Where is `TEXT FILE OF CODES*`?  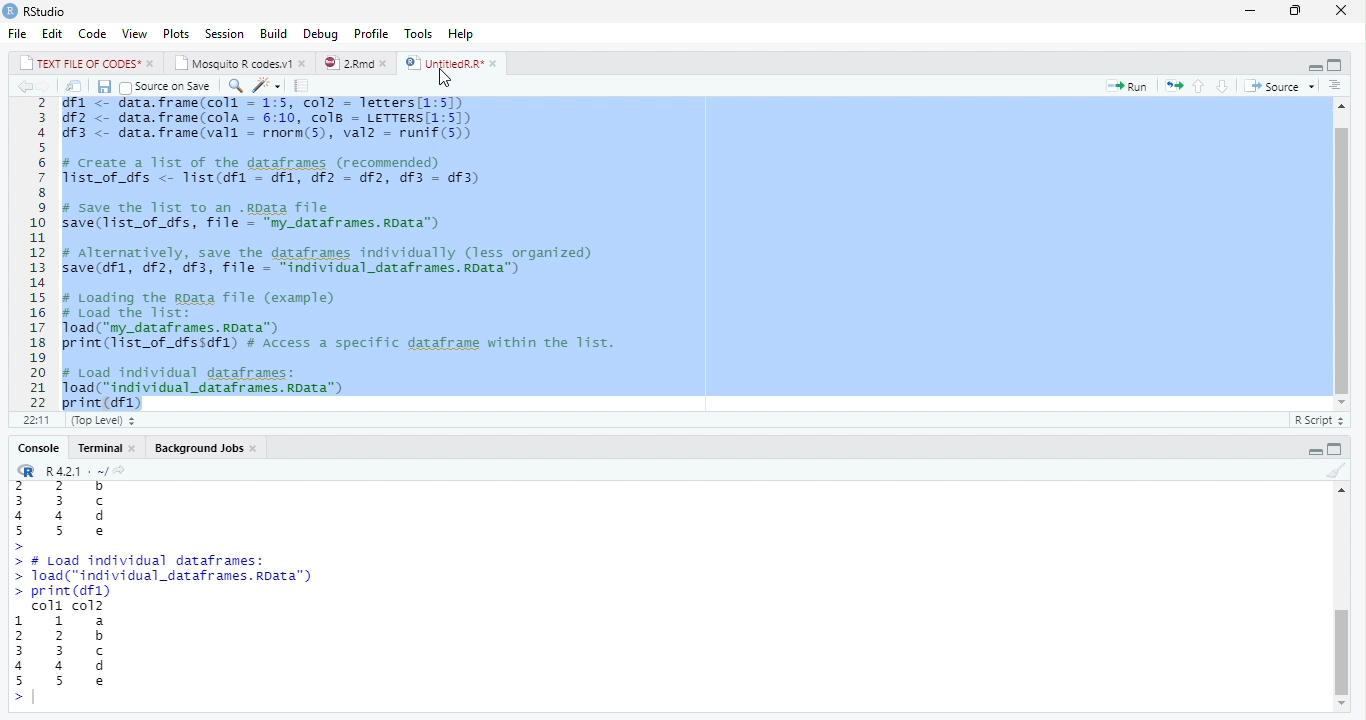 TEXT FILE OF CODES* is located at coordinates (84, 62).